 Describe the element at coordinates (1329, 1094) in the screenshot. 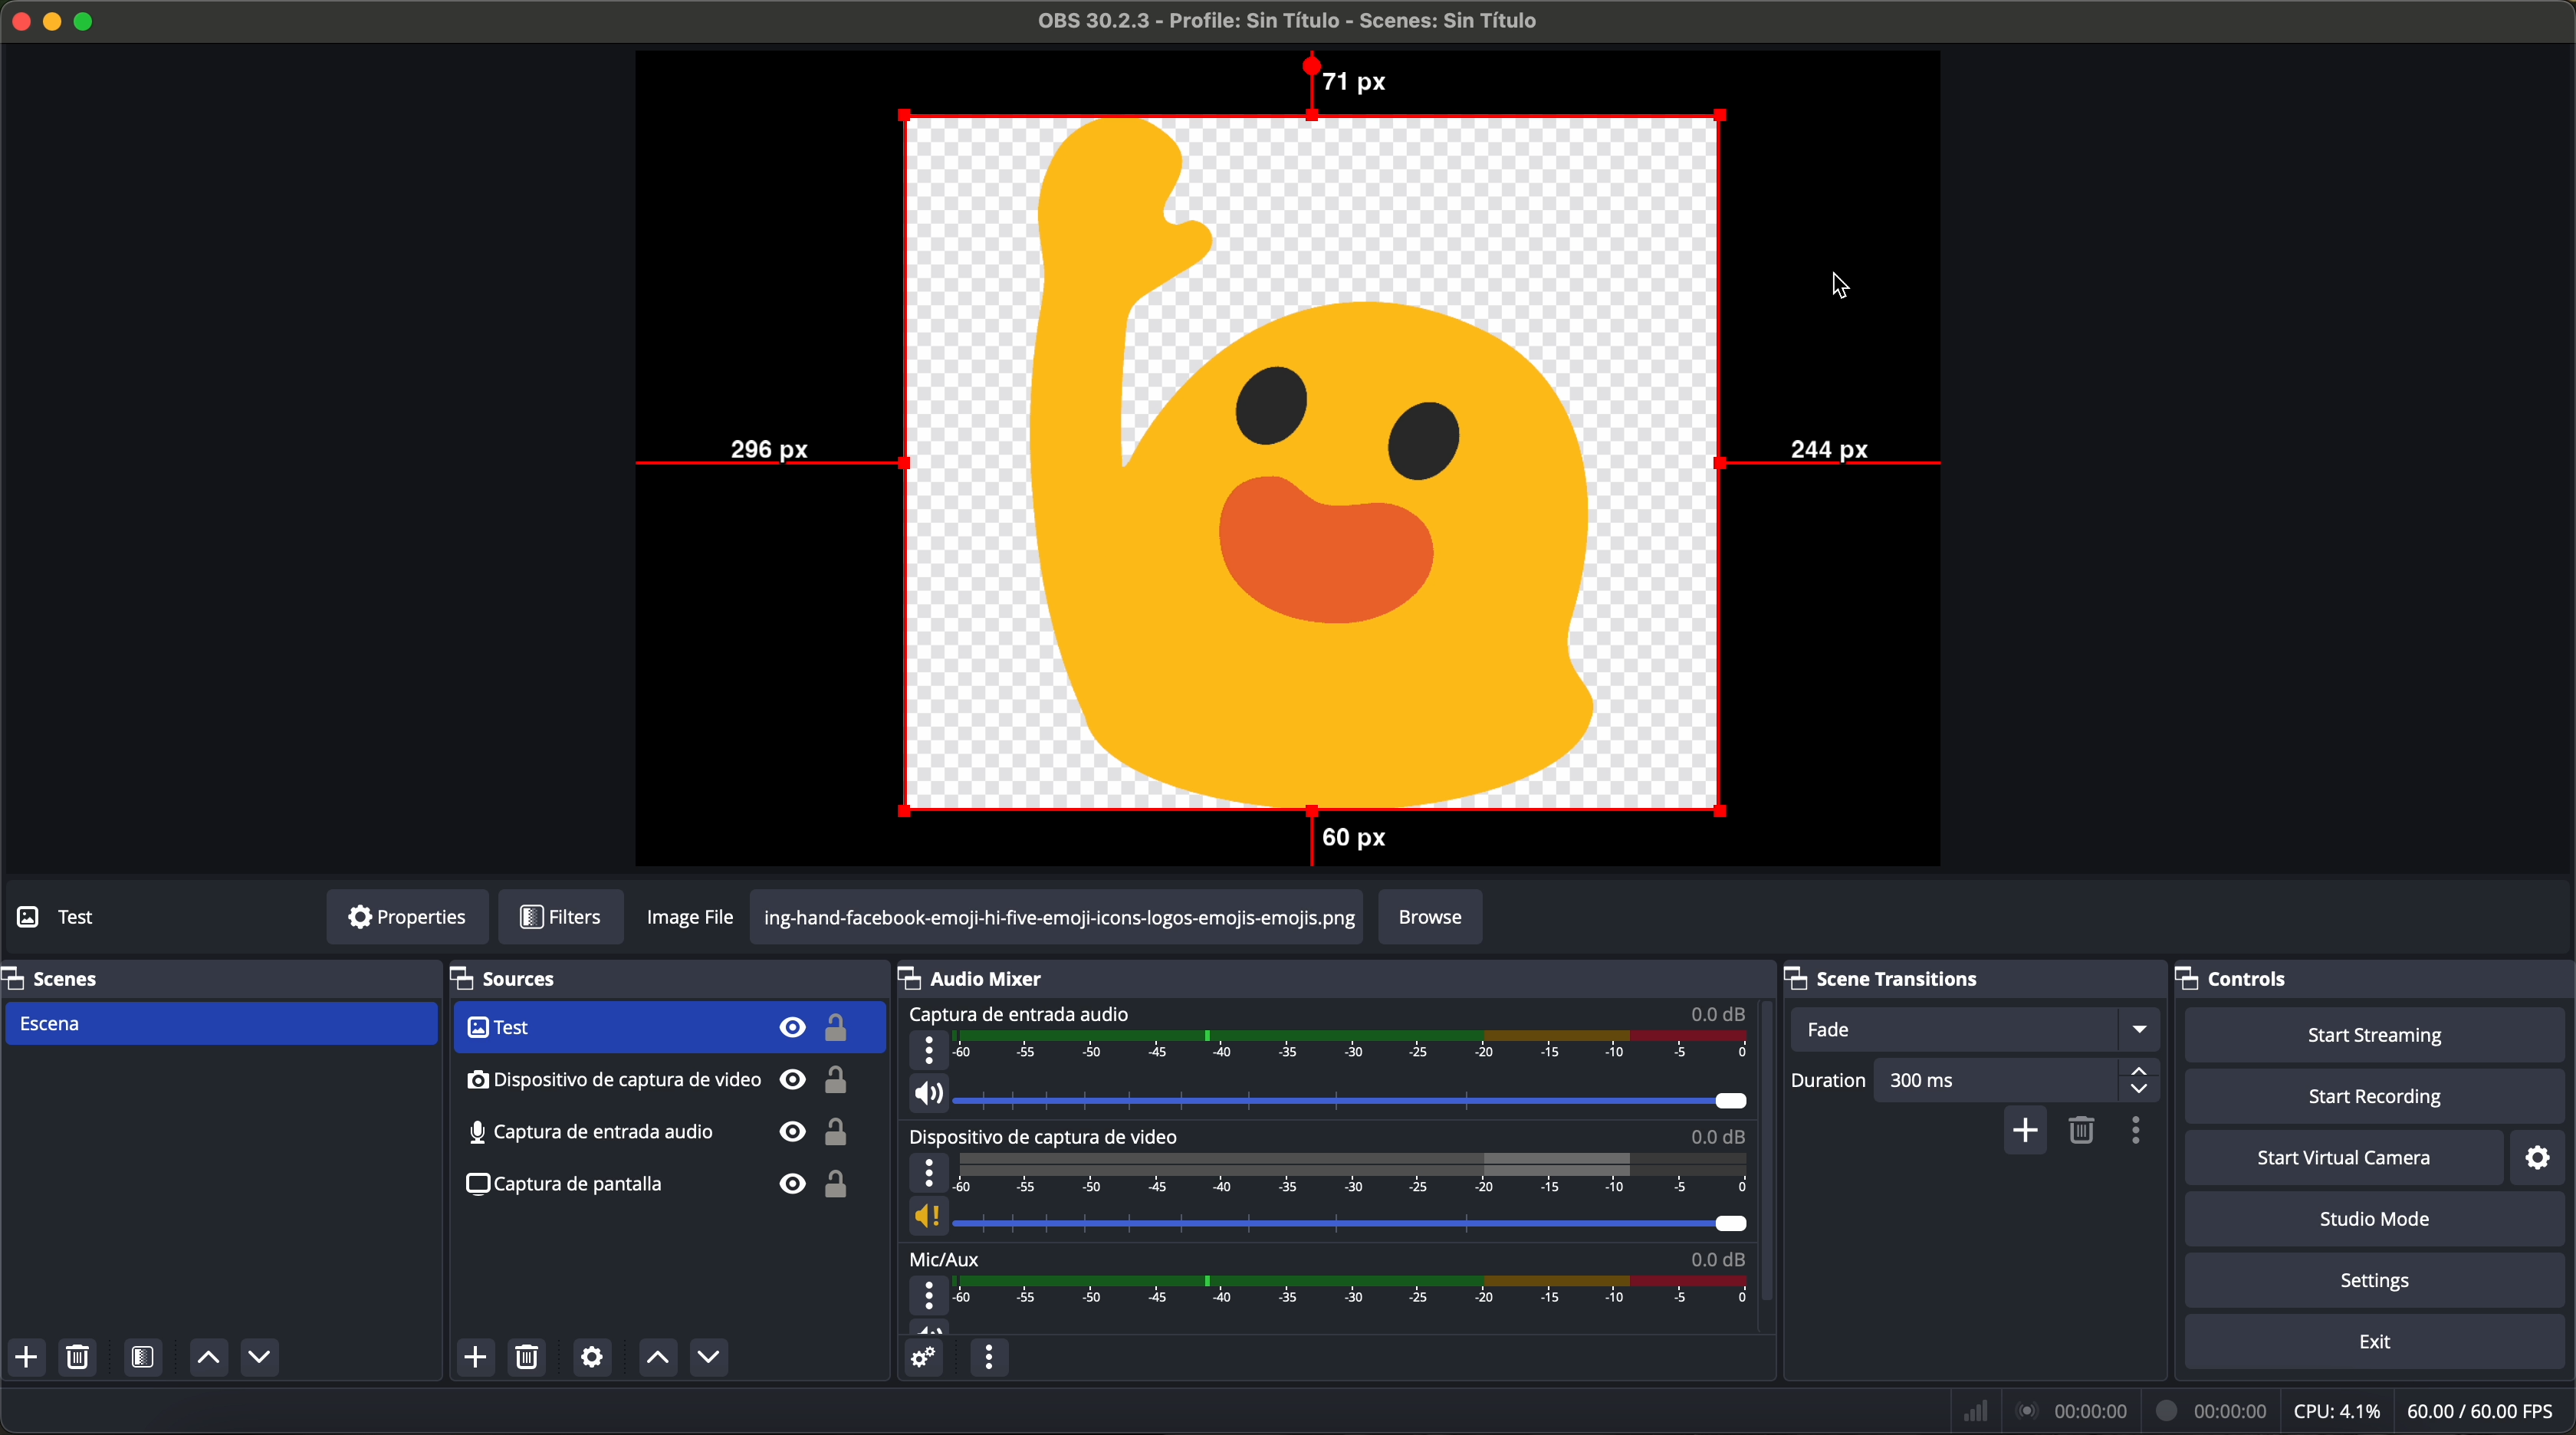

I see `vol` at that location.